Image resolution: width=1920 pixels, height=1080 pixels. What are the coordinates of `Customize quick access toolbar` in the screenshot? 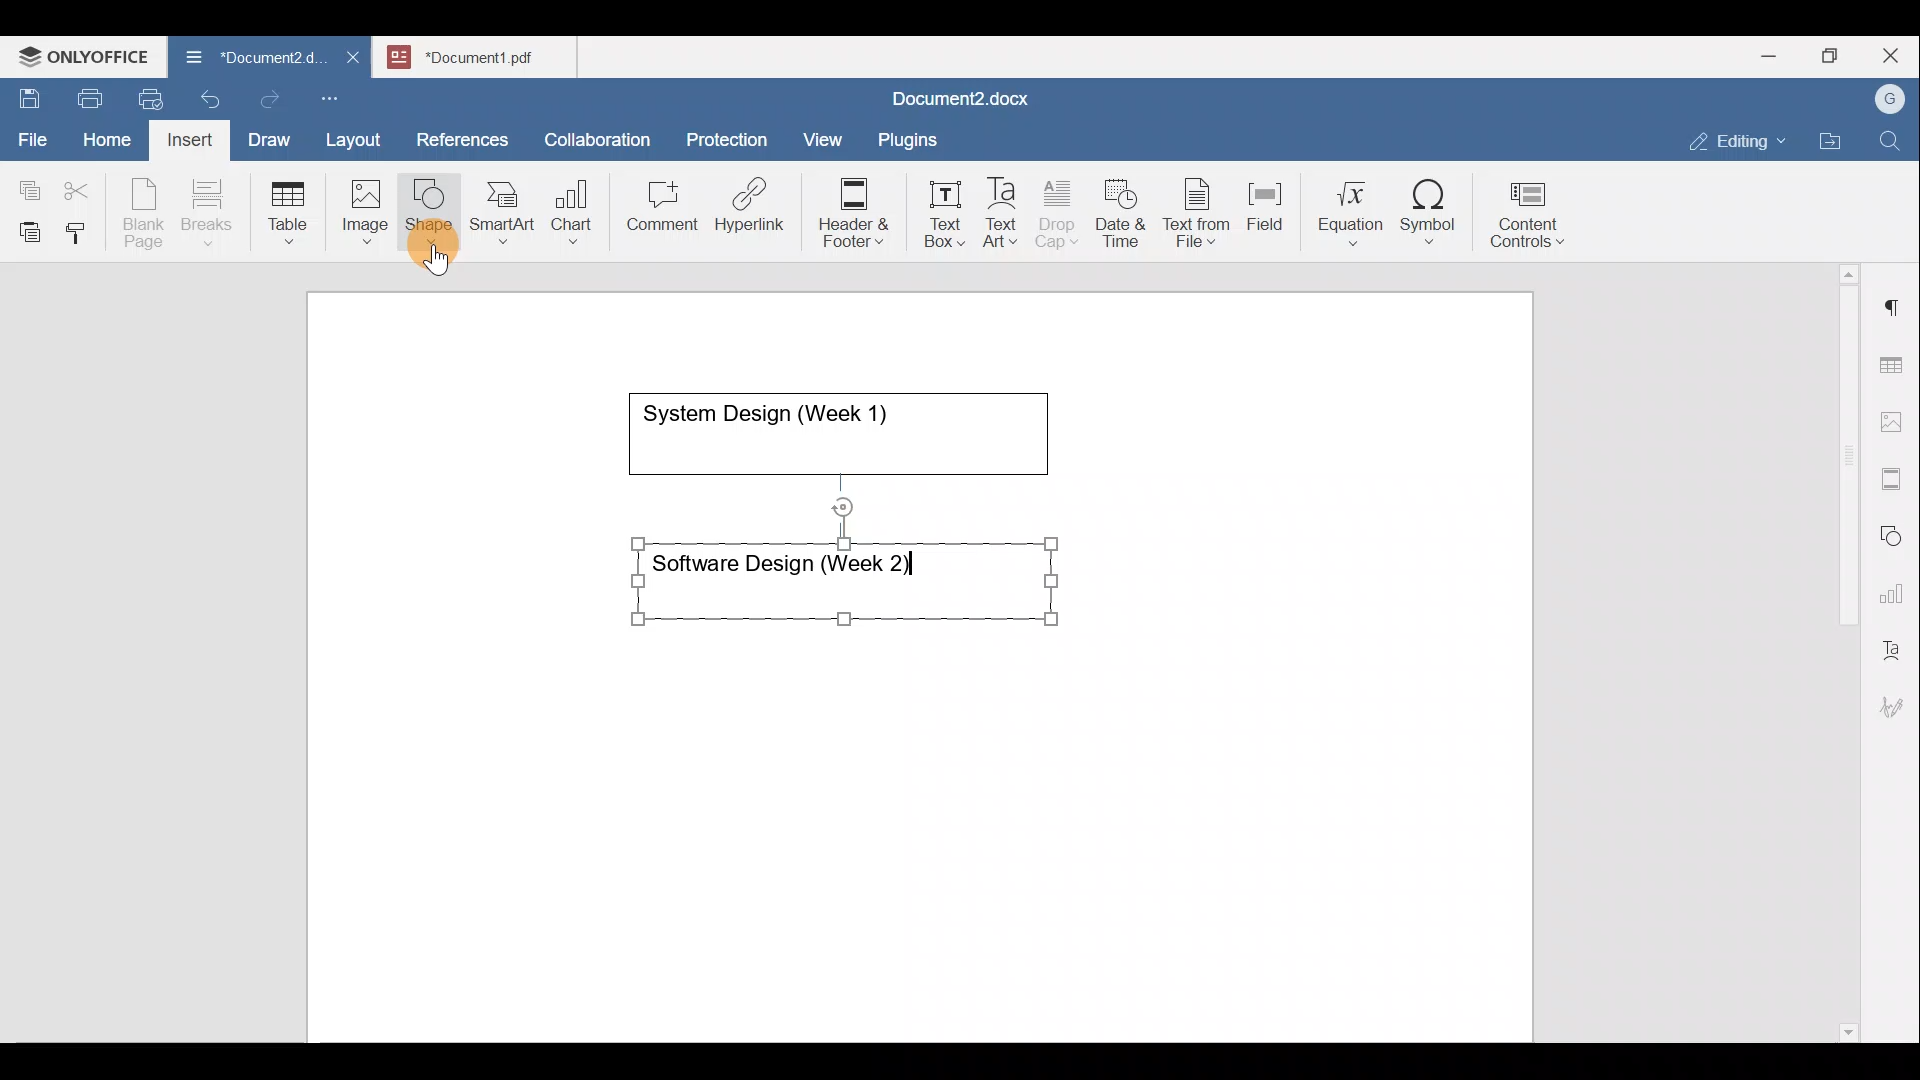 It's located at (337, 95).